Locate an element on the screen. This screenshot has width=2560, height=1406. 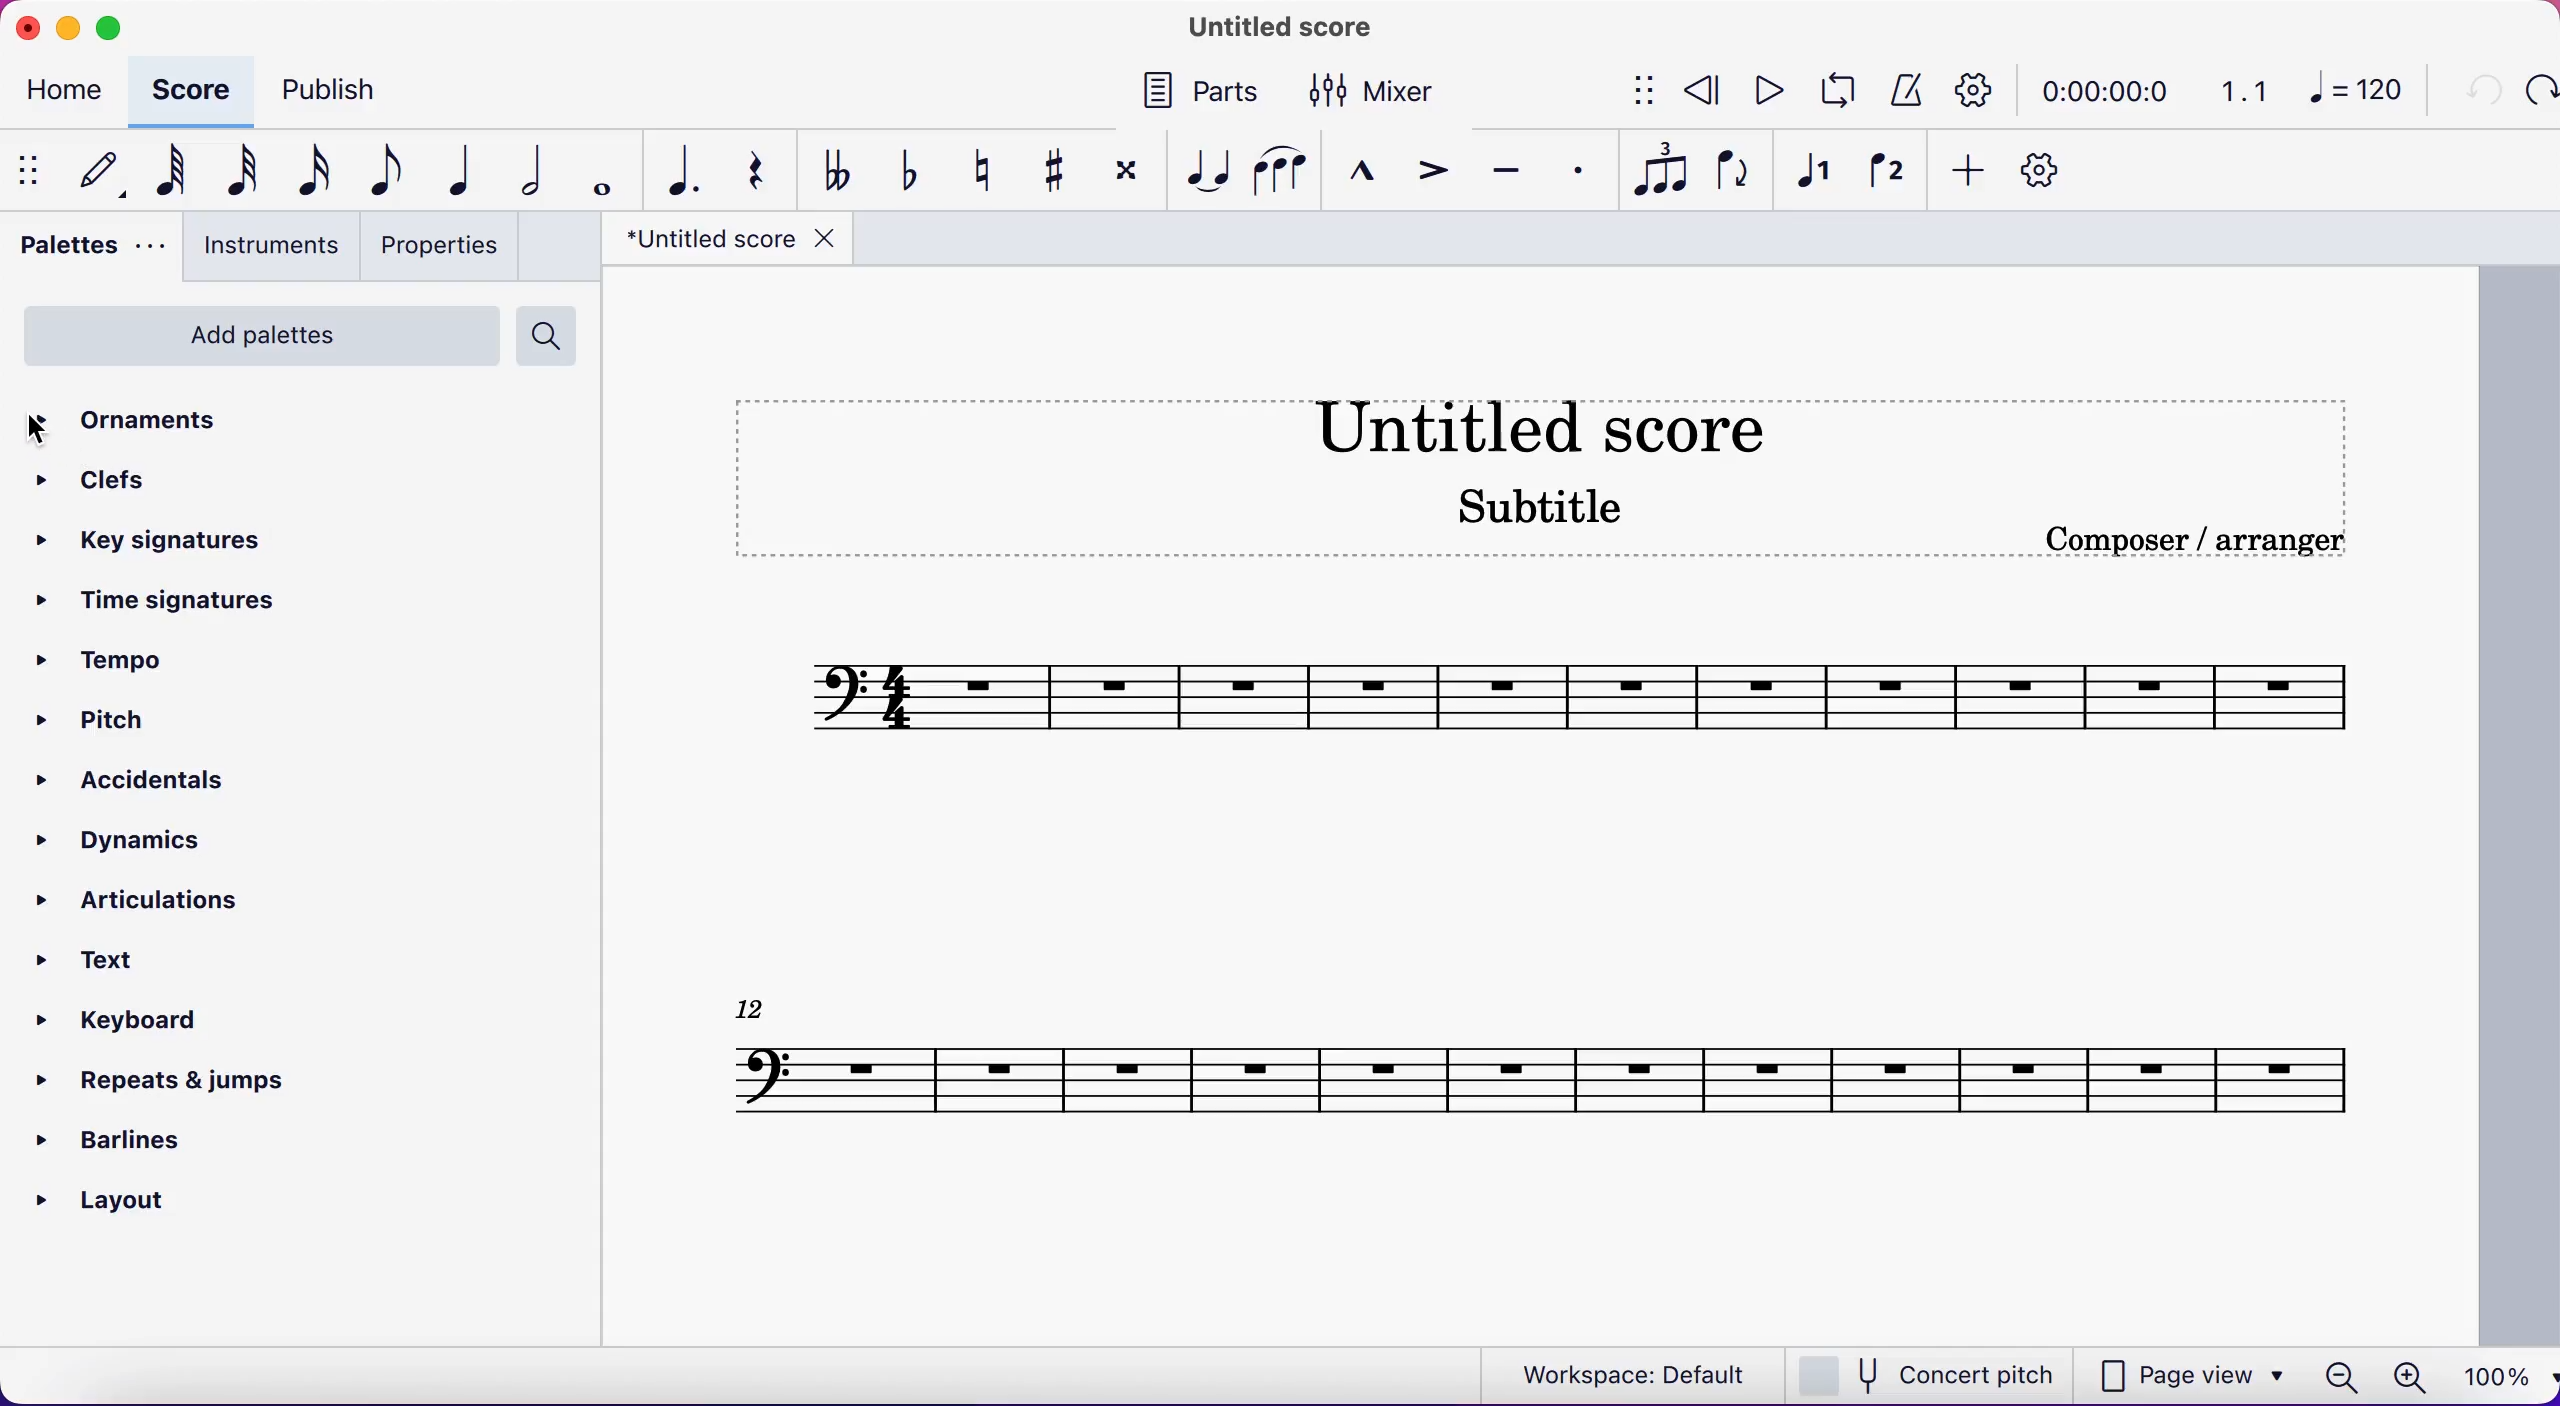
64th note is located at coordinates (162, 173).